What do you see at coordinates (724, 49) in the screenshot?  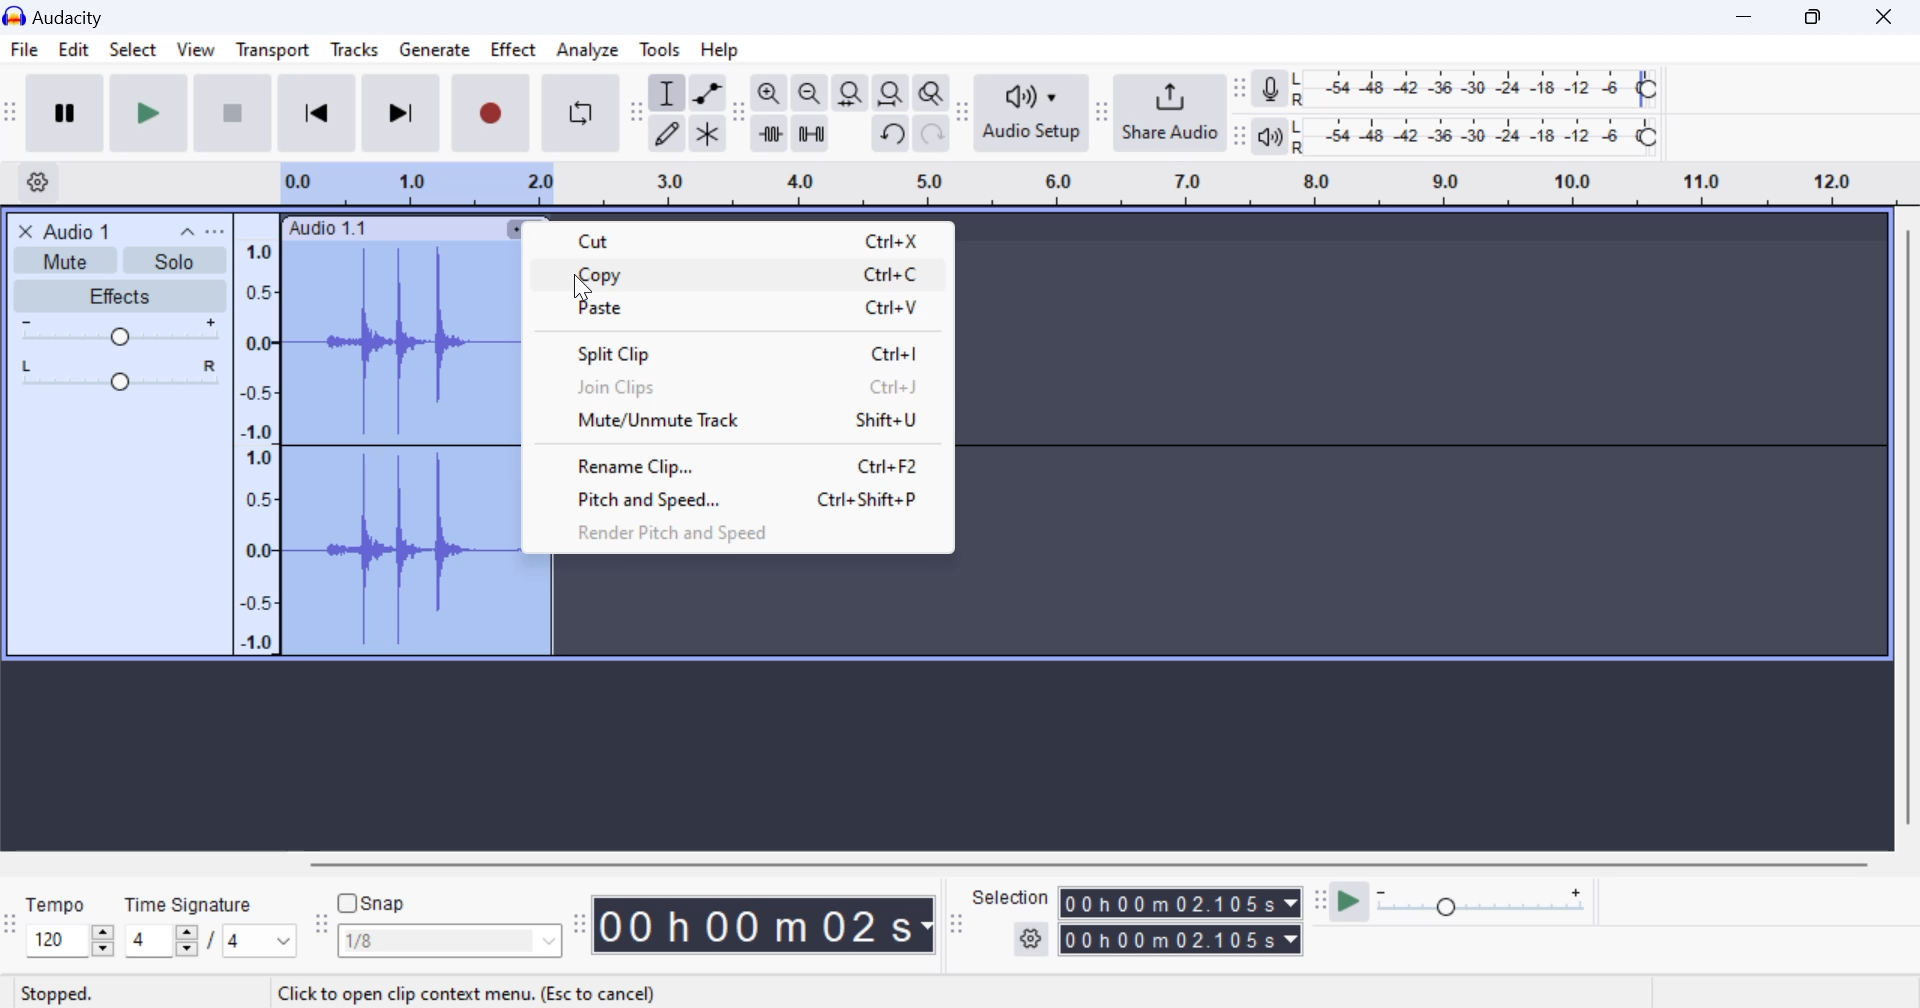 I see `Help` at bounding box center [724, 49].